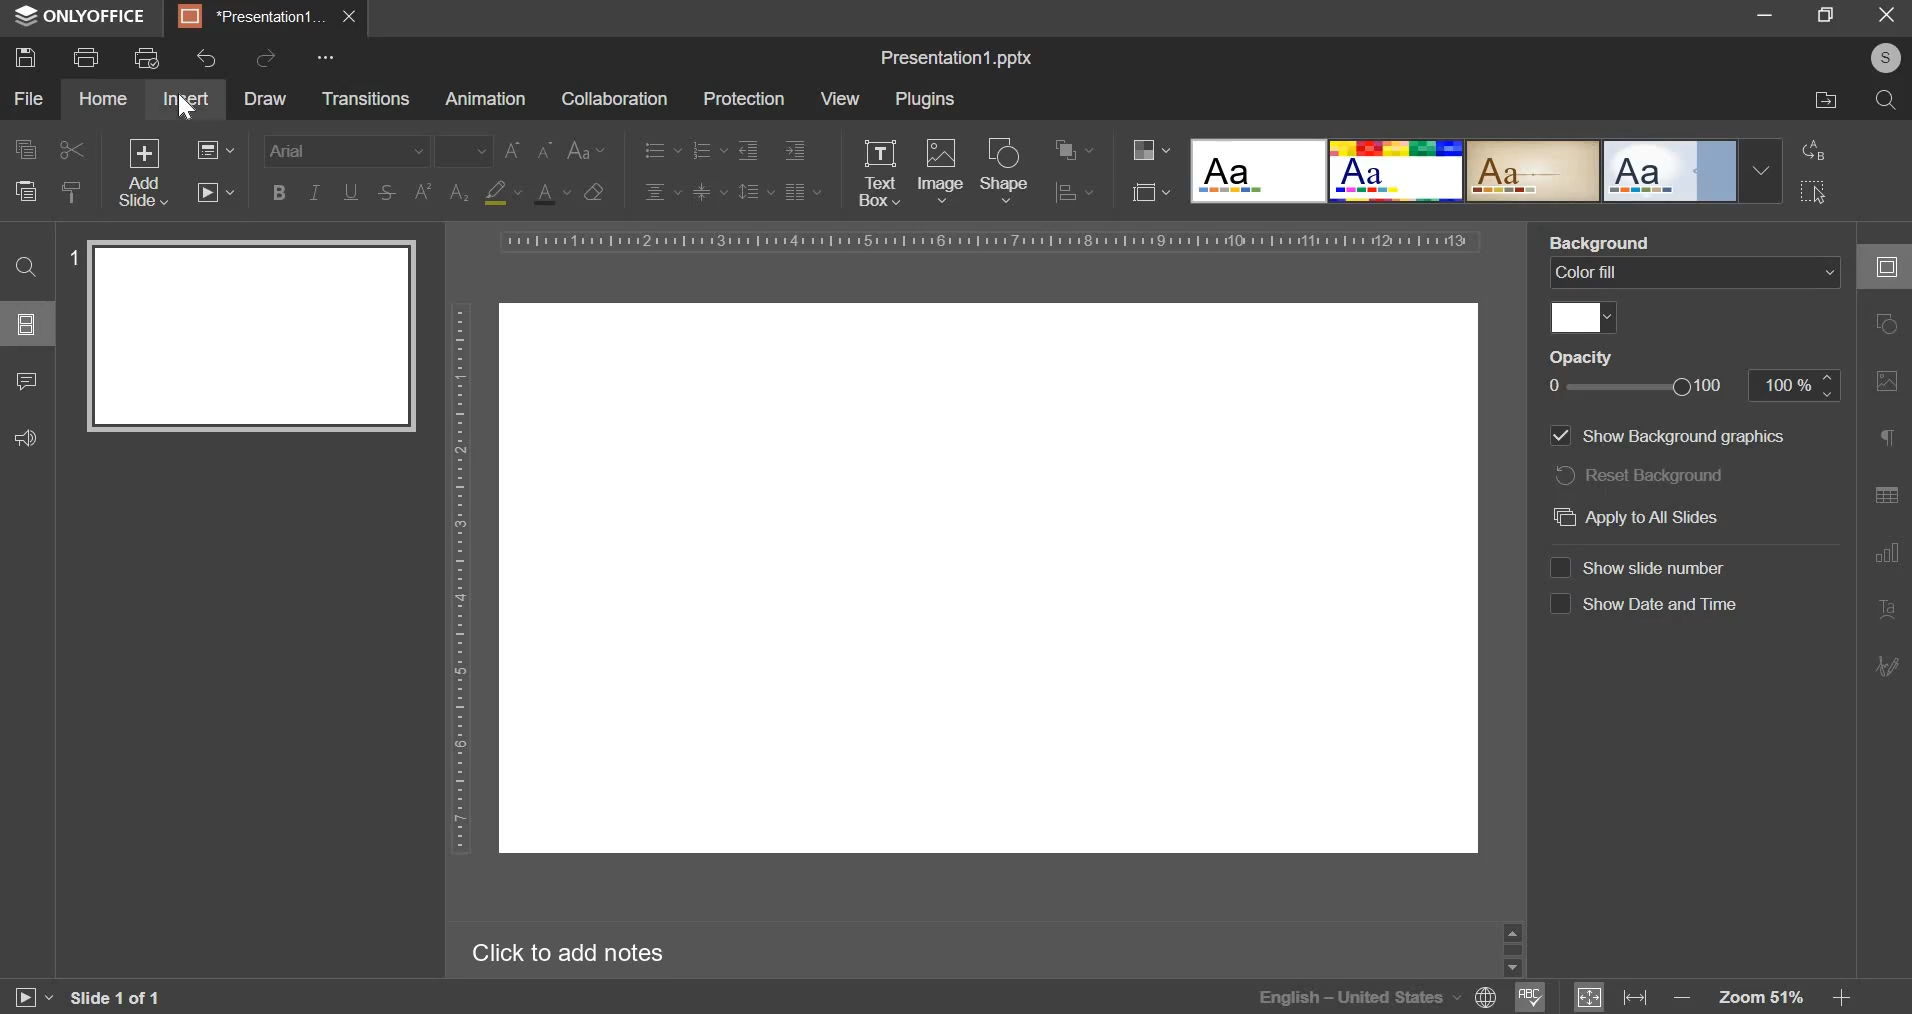 Image resolution: width=1912 pixels, height=1014 pixels. Describe the element at coordinates (755, 192) in the screenshot. I see `line spacing` at that location.